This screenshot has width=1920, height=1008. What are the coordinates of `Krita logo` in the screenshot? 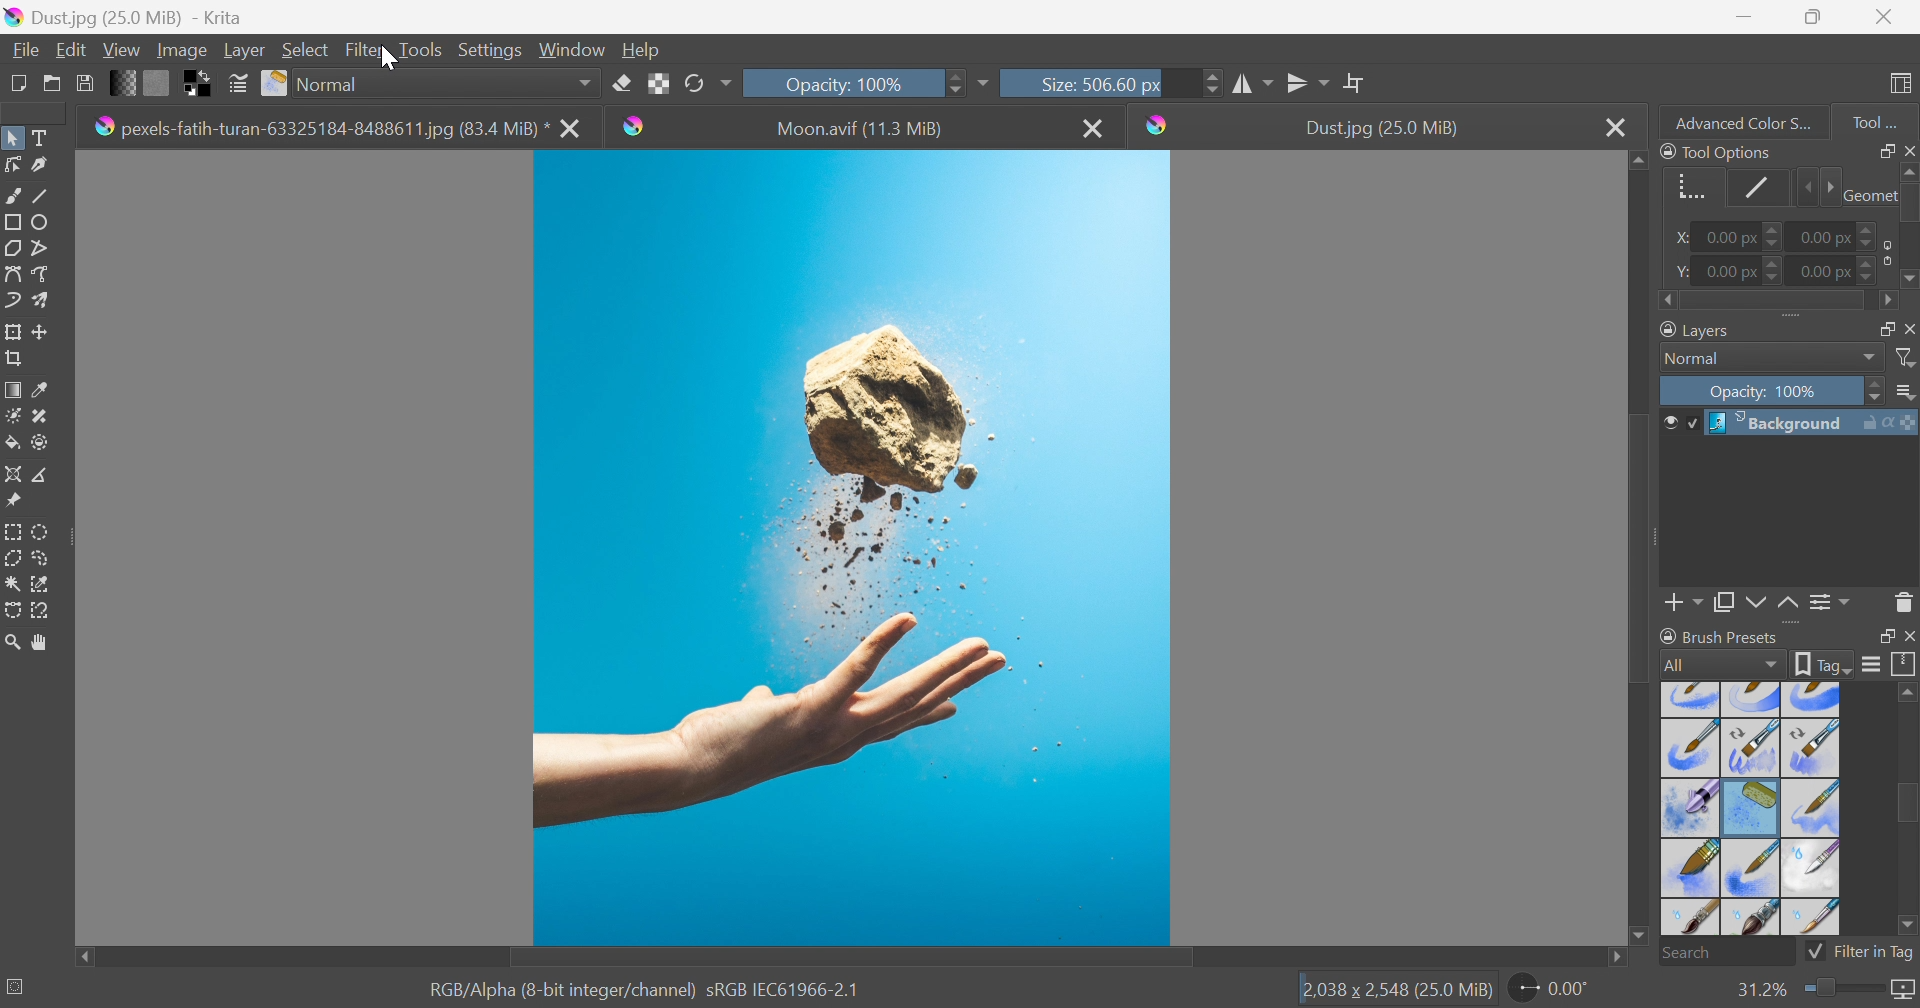 It's located at (633, 125).